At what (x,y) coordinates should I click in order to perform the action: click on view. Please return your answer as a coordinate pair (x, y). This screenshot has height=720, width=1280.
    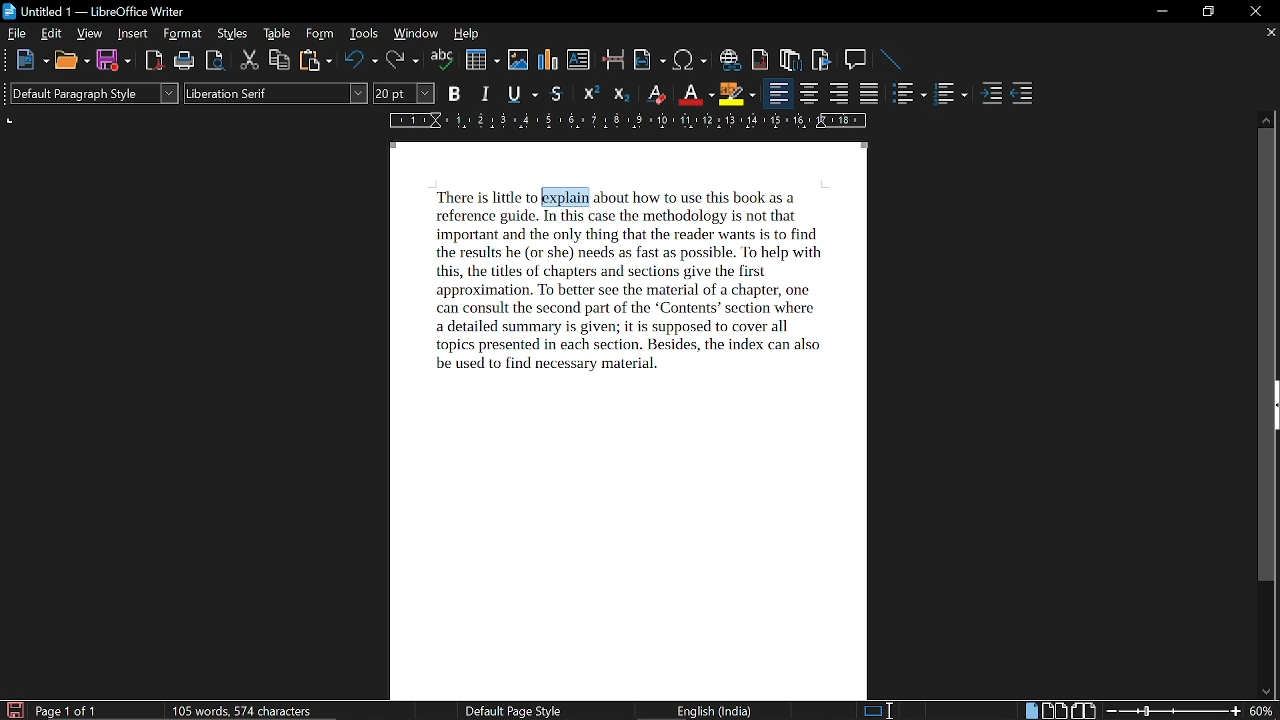
    Looking at the image, I should click on (91, 35).